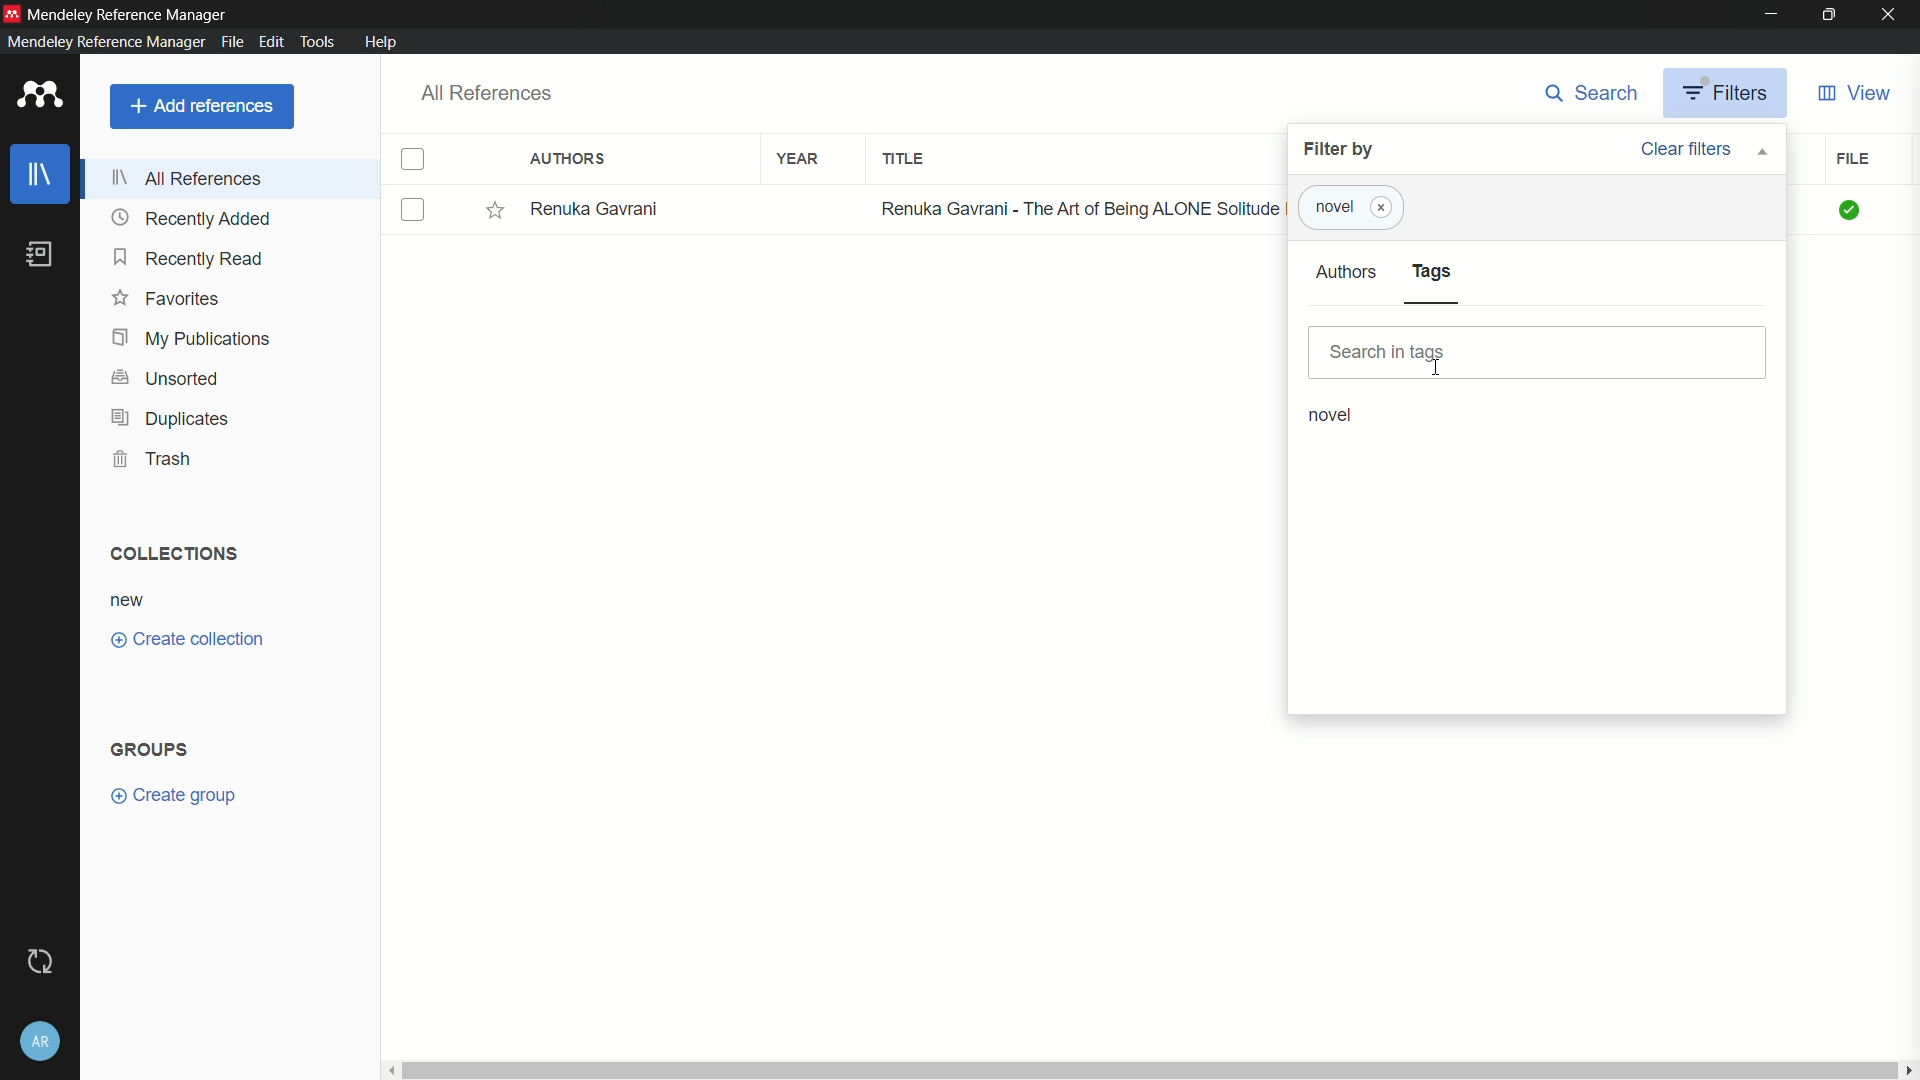 Image resolution: width=1920 pixels, height=1080 pixels. Describe the element at coordinates (148, 750) in the screenshot. I see `groups` at that location.